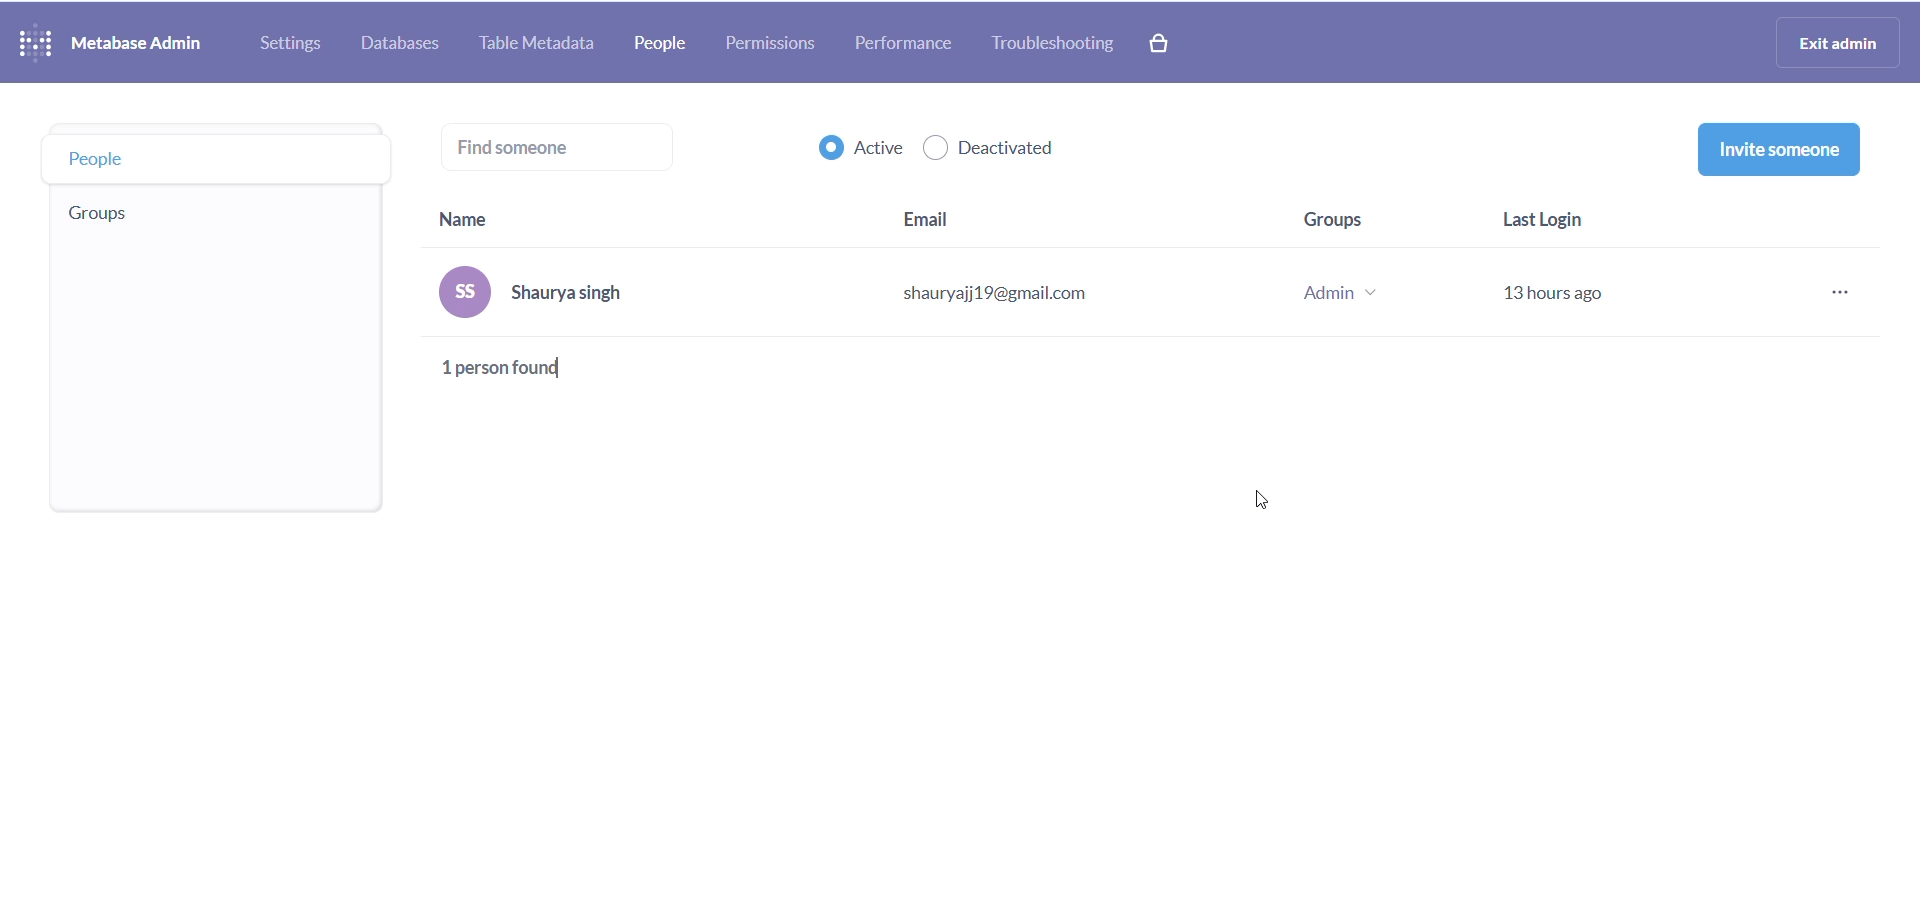 The height and width of the screenshot is (910, 1920). Describe the element at coordinates (1549, 297) in the screenshot. I see `last login stats` at that location.